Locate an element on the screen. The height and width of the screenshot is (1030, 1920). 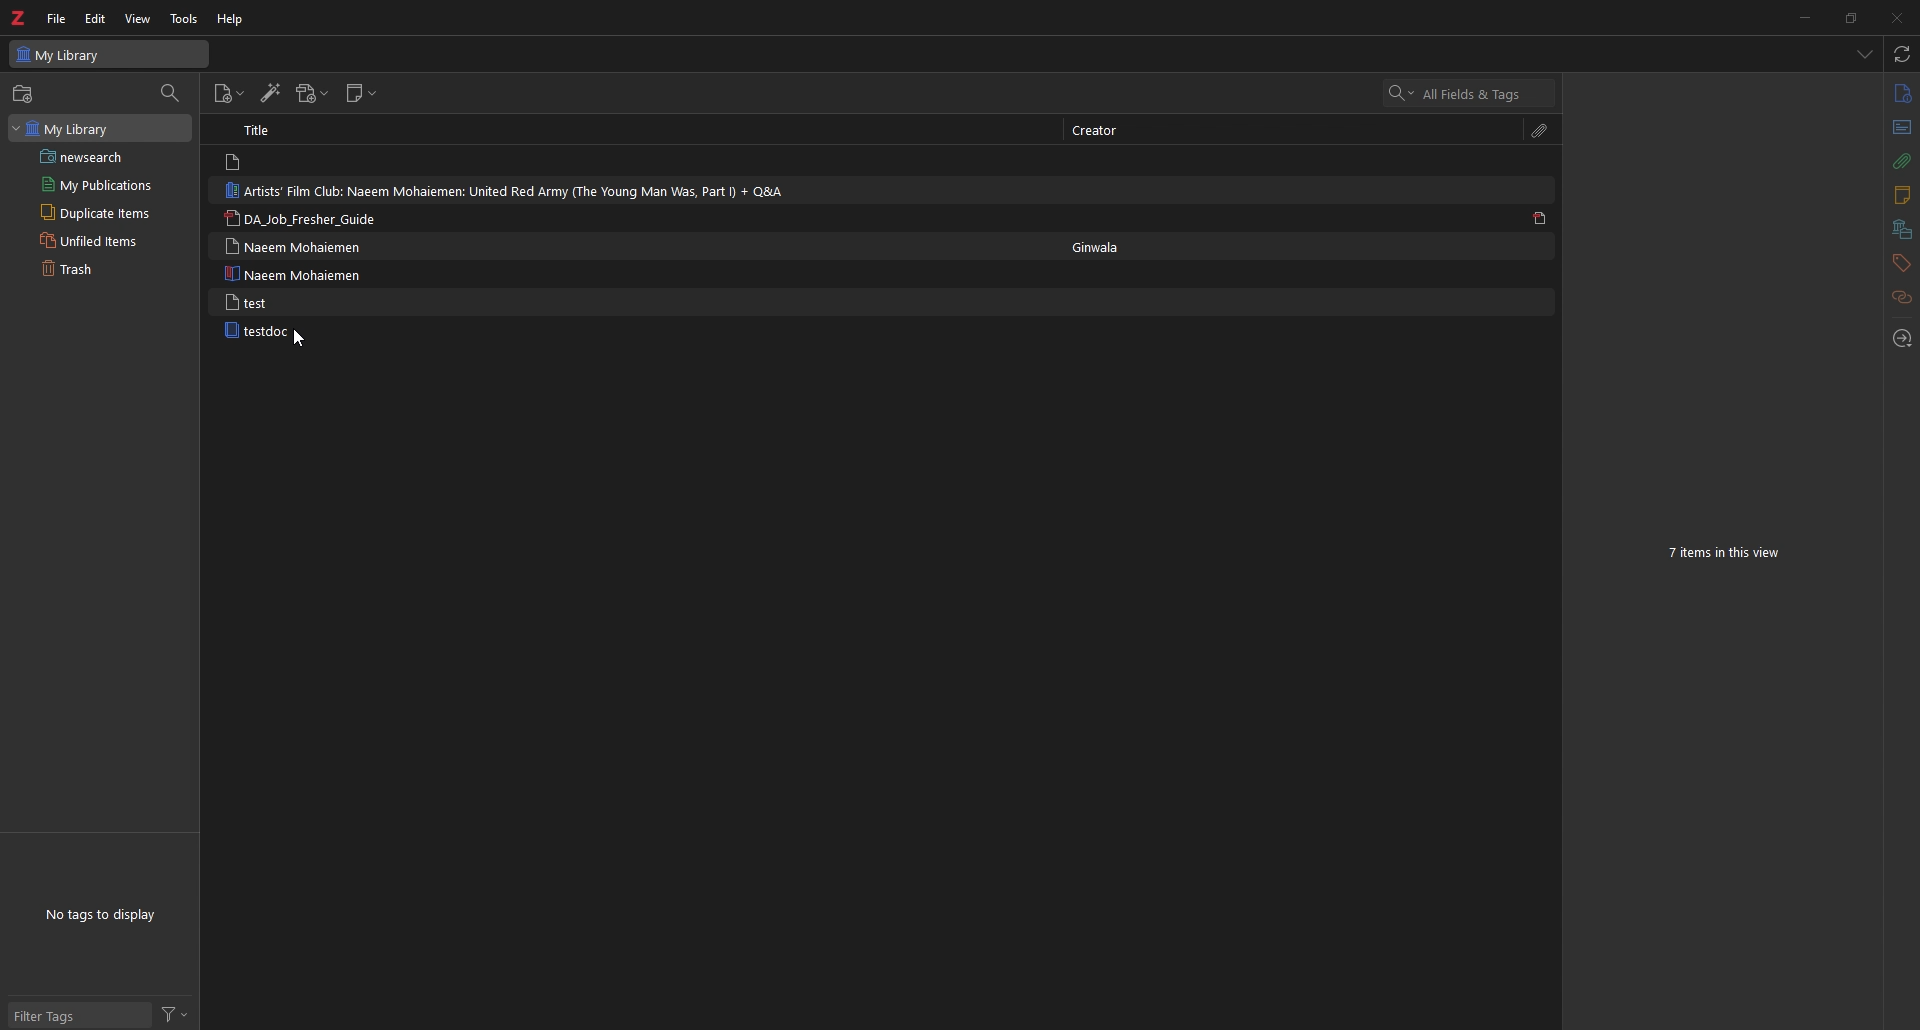
filter tags is located at coordinates (77, 1017).